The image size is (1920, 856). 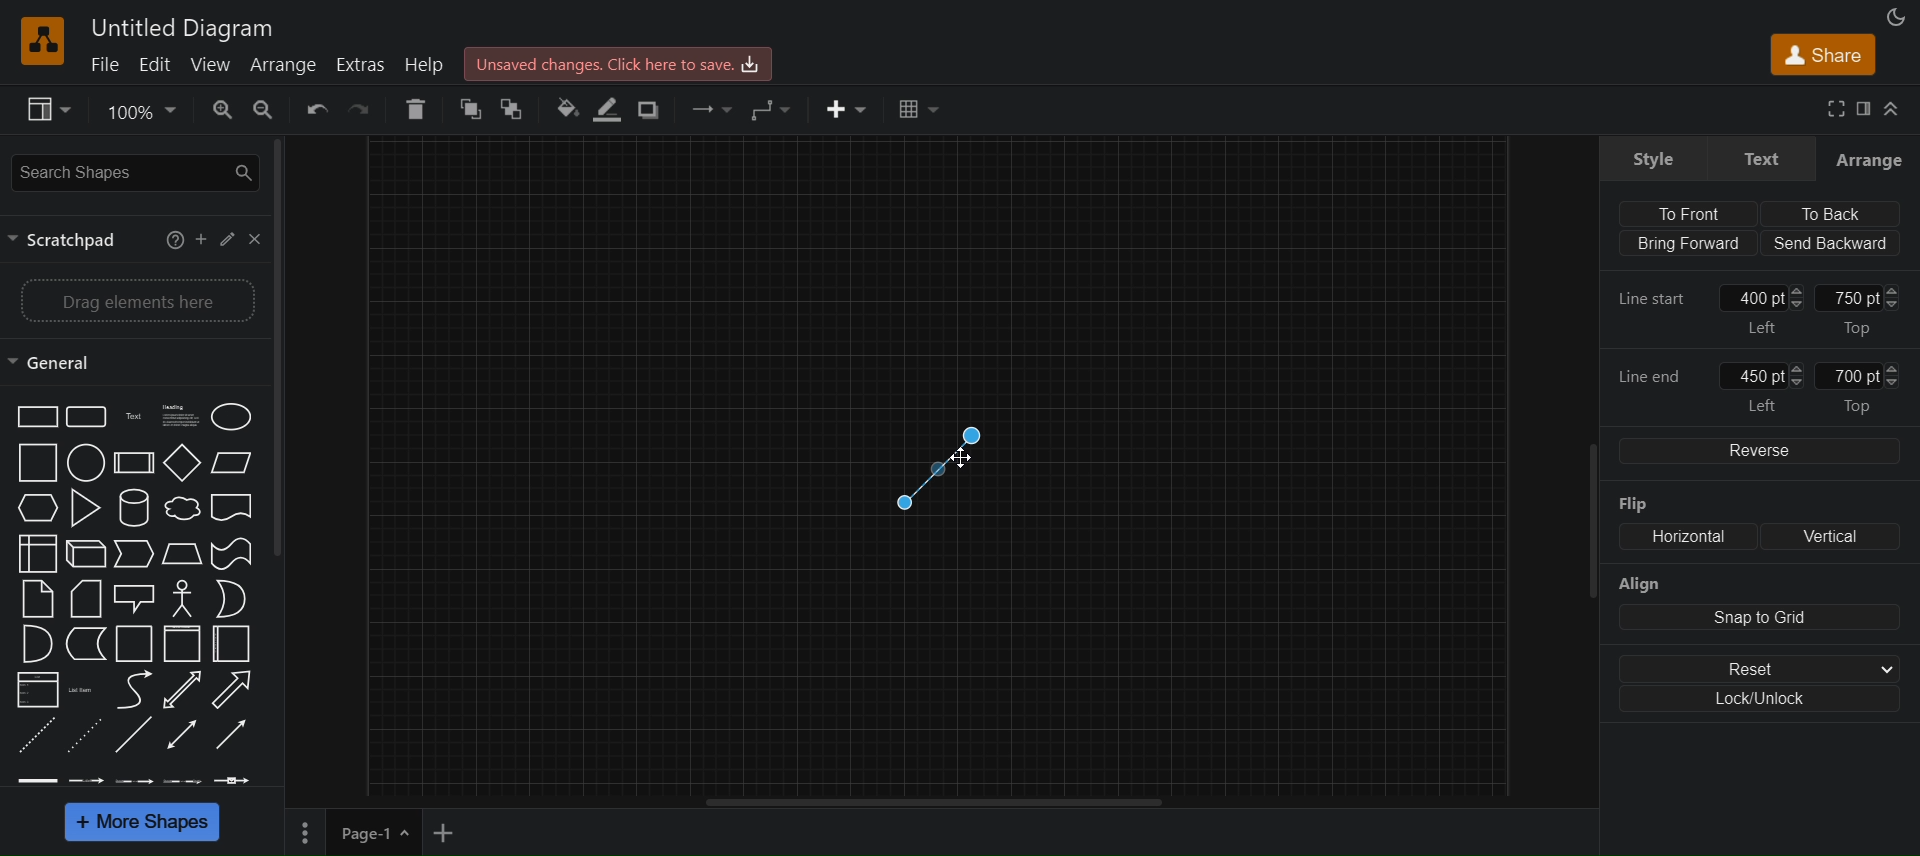 I want to click on 100%, so click(x=141, y=113).